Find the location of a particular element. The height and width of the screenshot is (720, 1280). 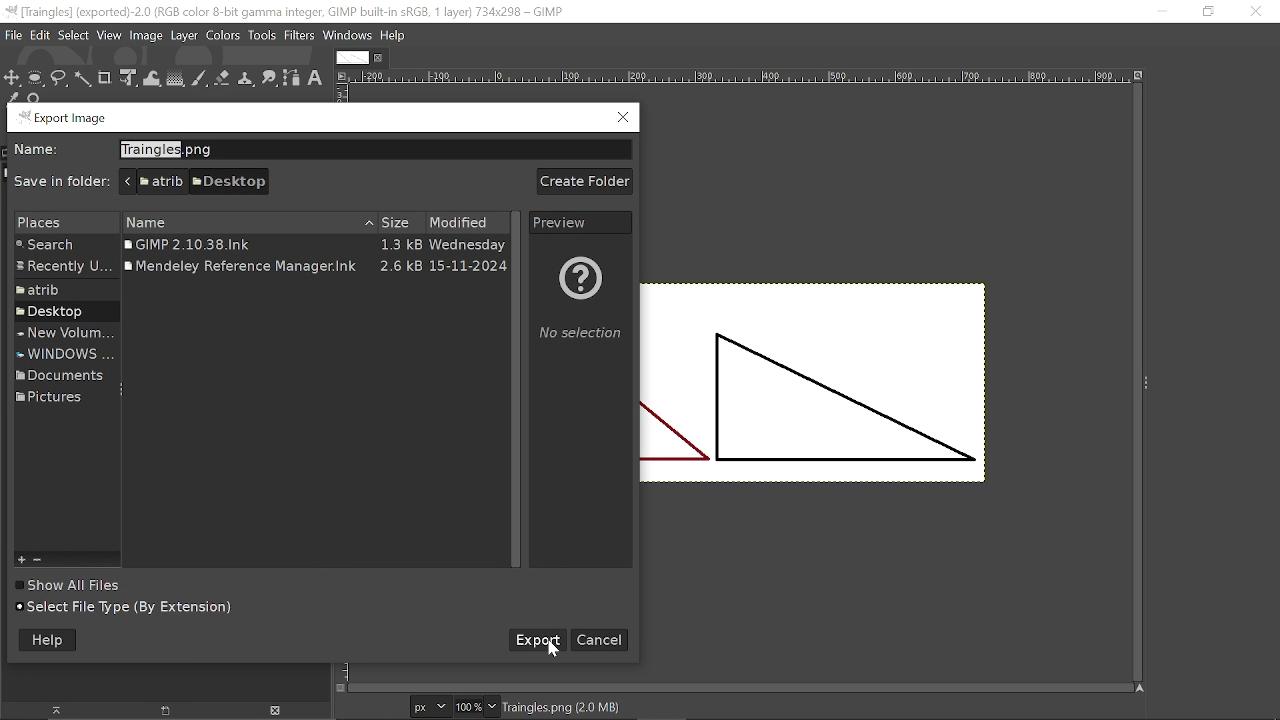

Gradient tool is located at coordinates (176, 79).